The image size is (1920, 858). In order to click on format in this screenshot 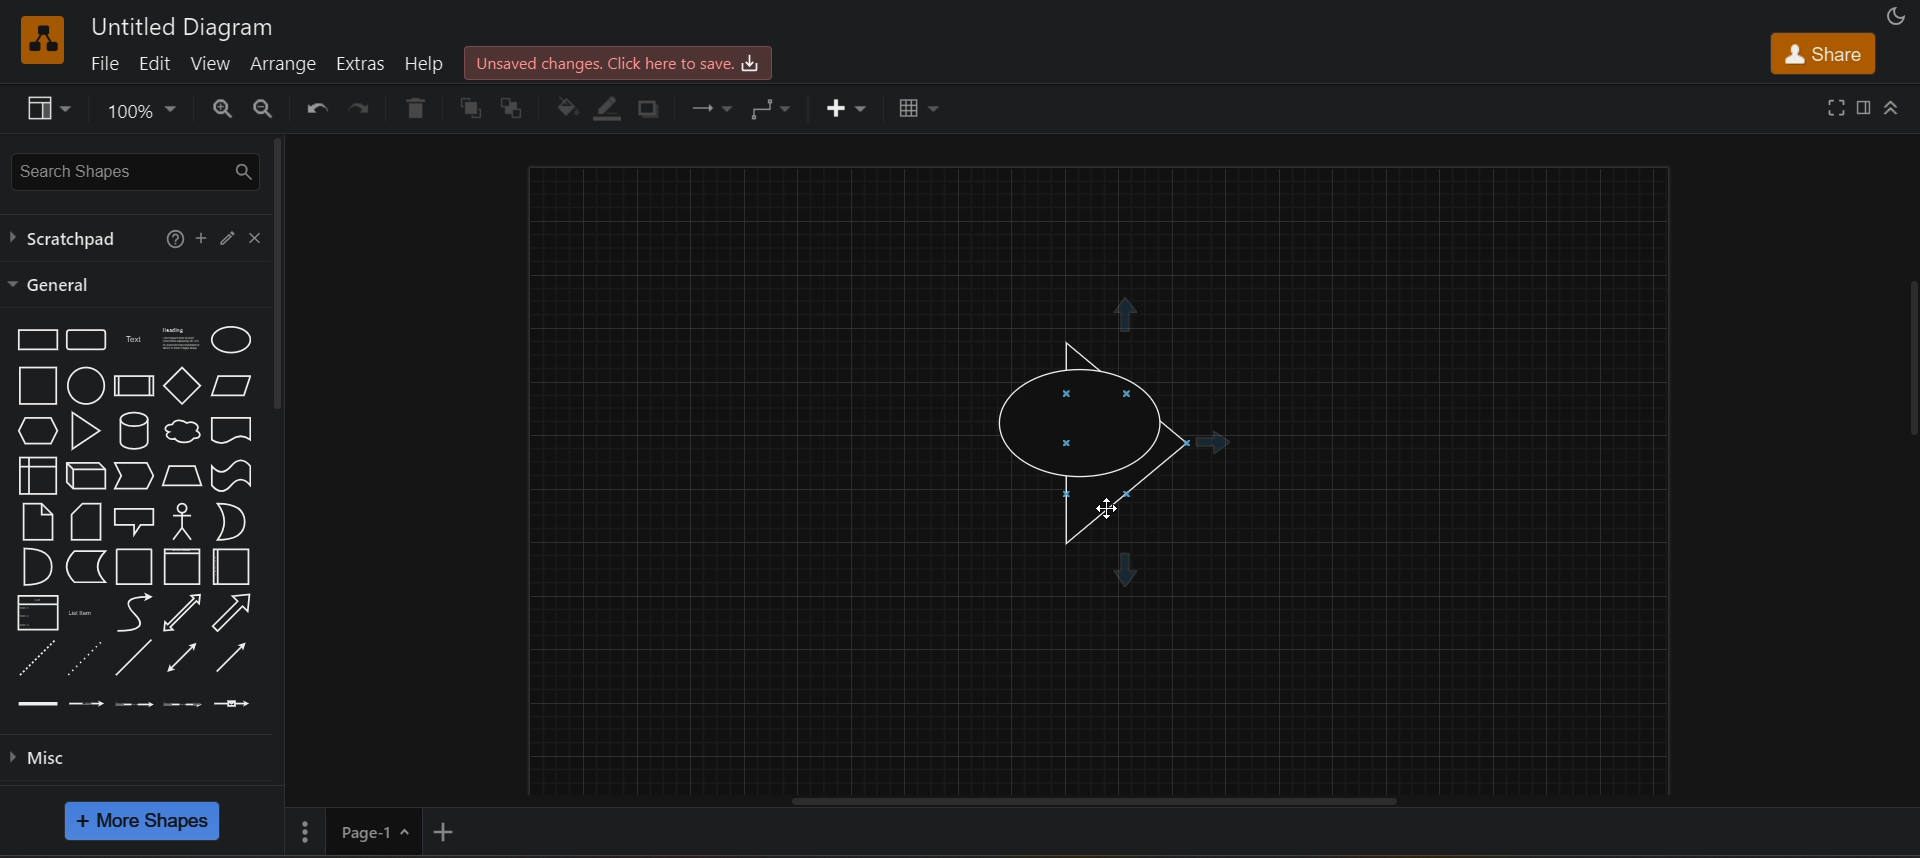, I will do `click(1861, 105)`.